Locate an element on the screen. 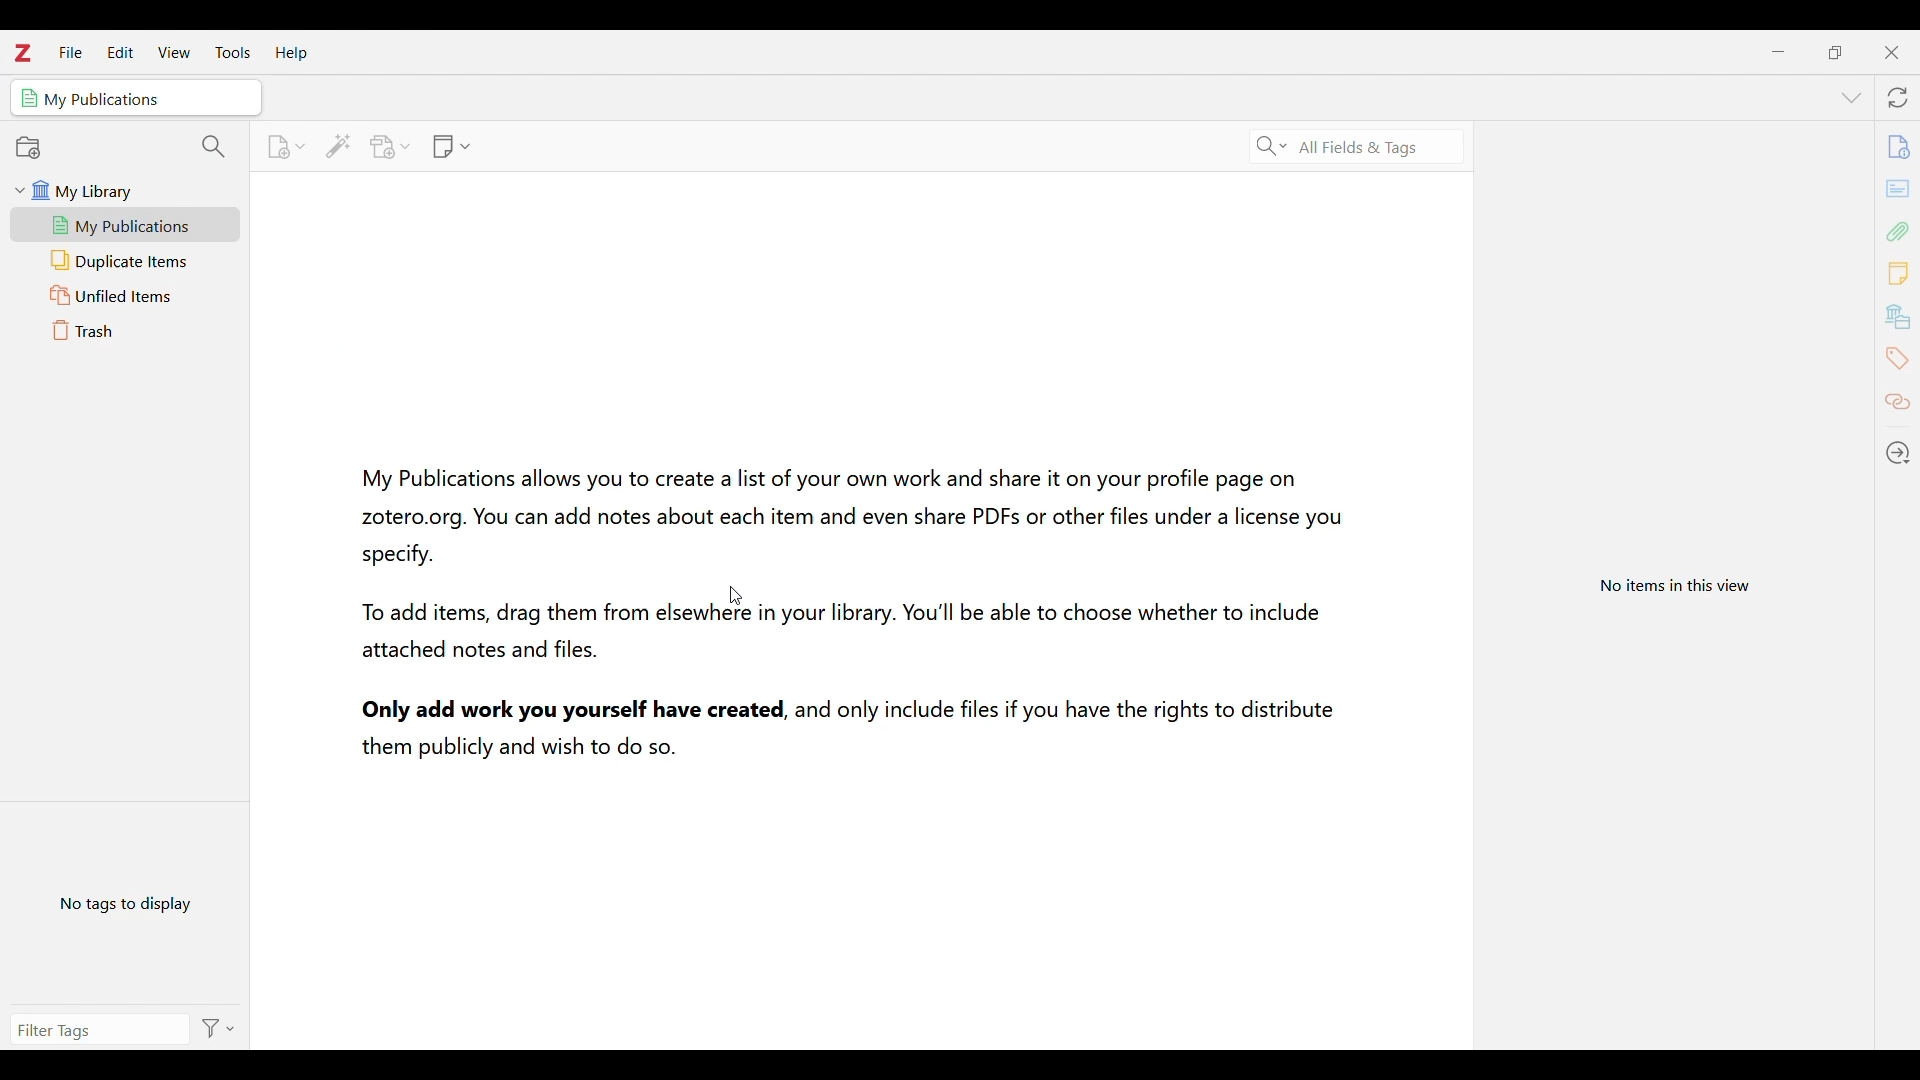  My Publications allows you to create a list of your own work and share it on your profile page onzotero.org. You can add notes about each item and even share PDFs or other files under a license you specify. To add items, drag  them from elsewhere in your library. You'll be able to choose whether to include attached notes and files. Only add work you yourself have created, and only include files if you have the rights to distribute, them publicly and wish to do so. is located at coordinates (836, 615).